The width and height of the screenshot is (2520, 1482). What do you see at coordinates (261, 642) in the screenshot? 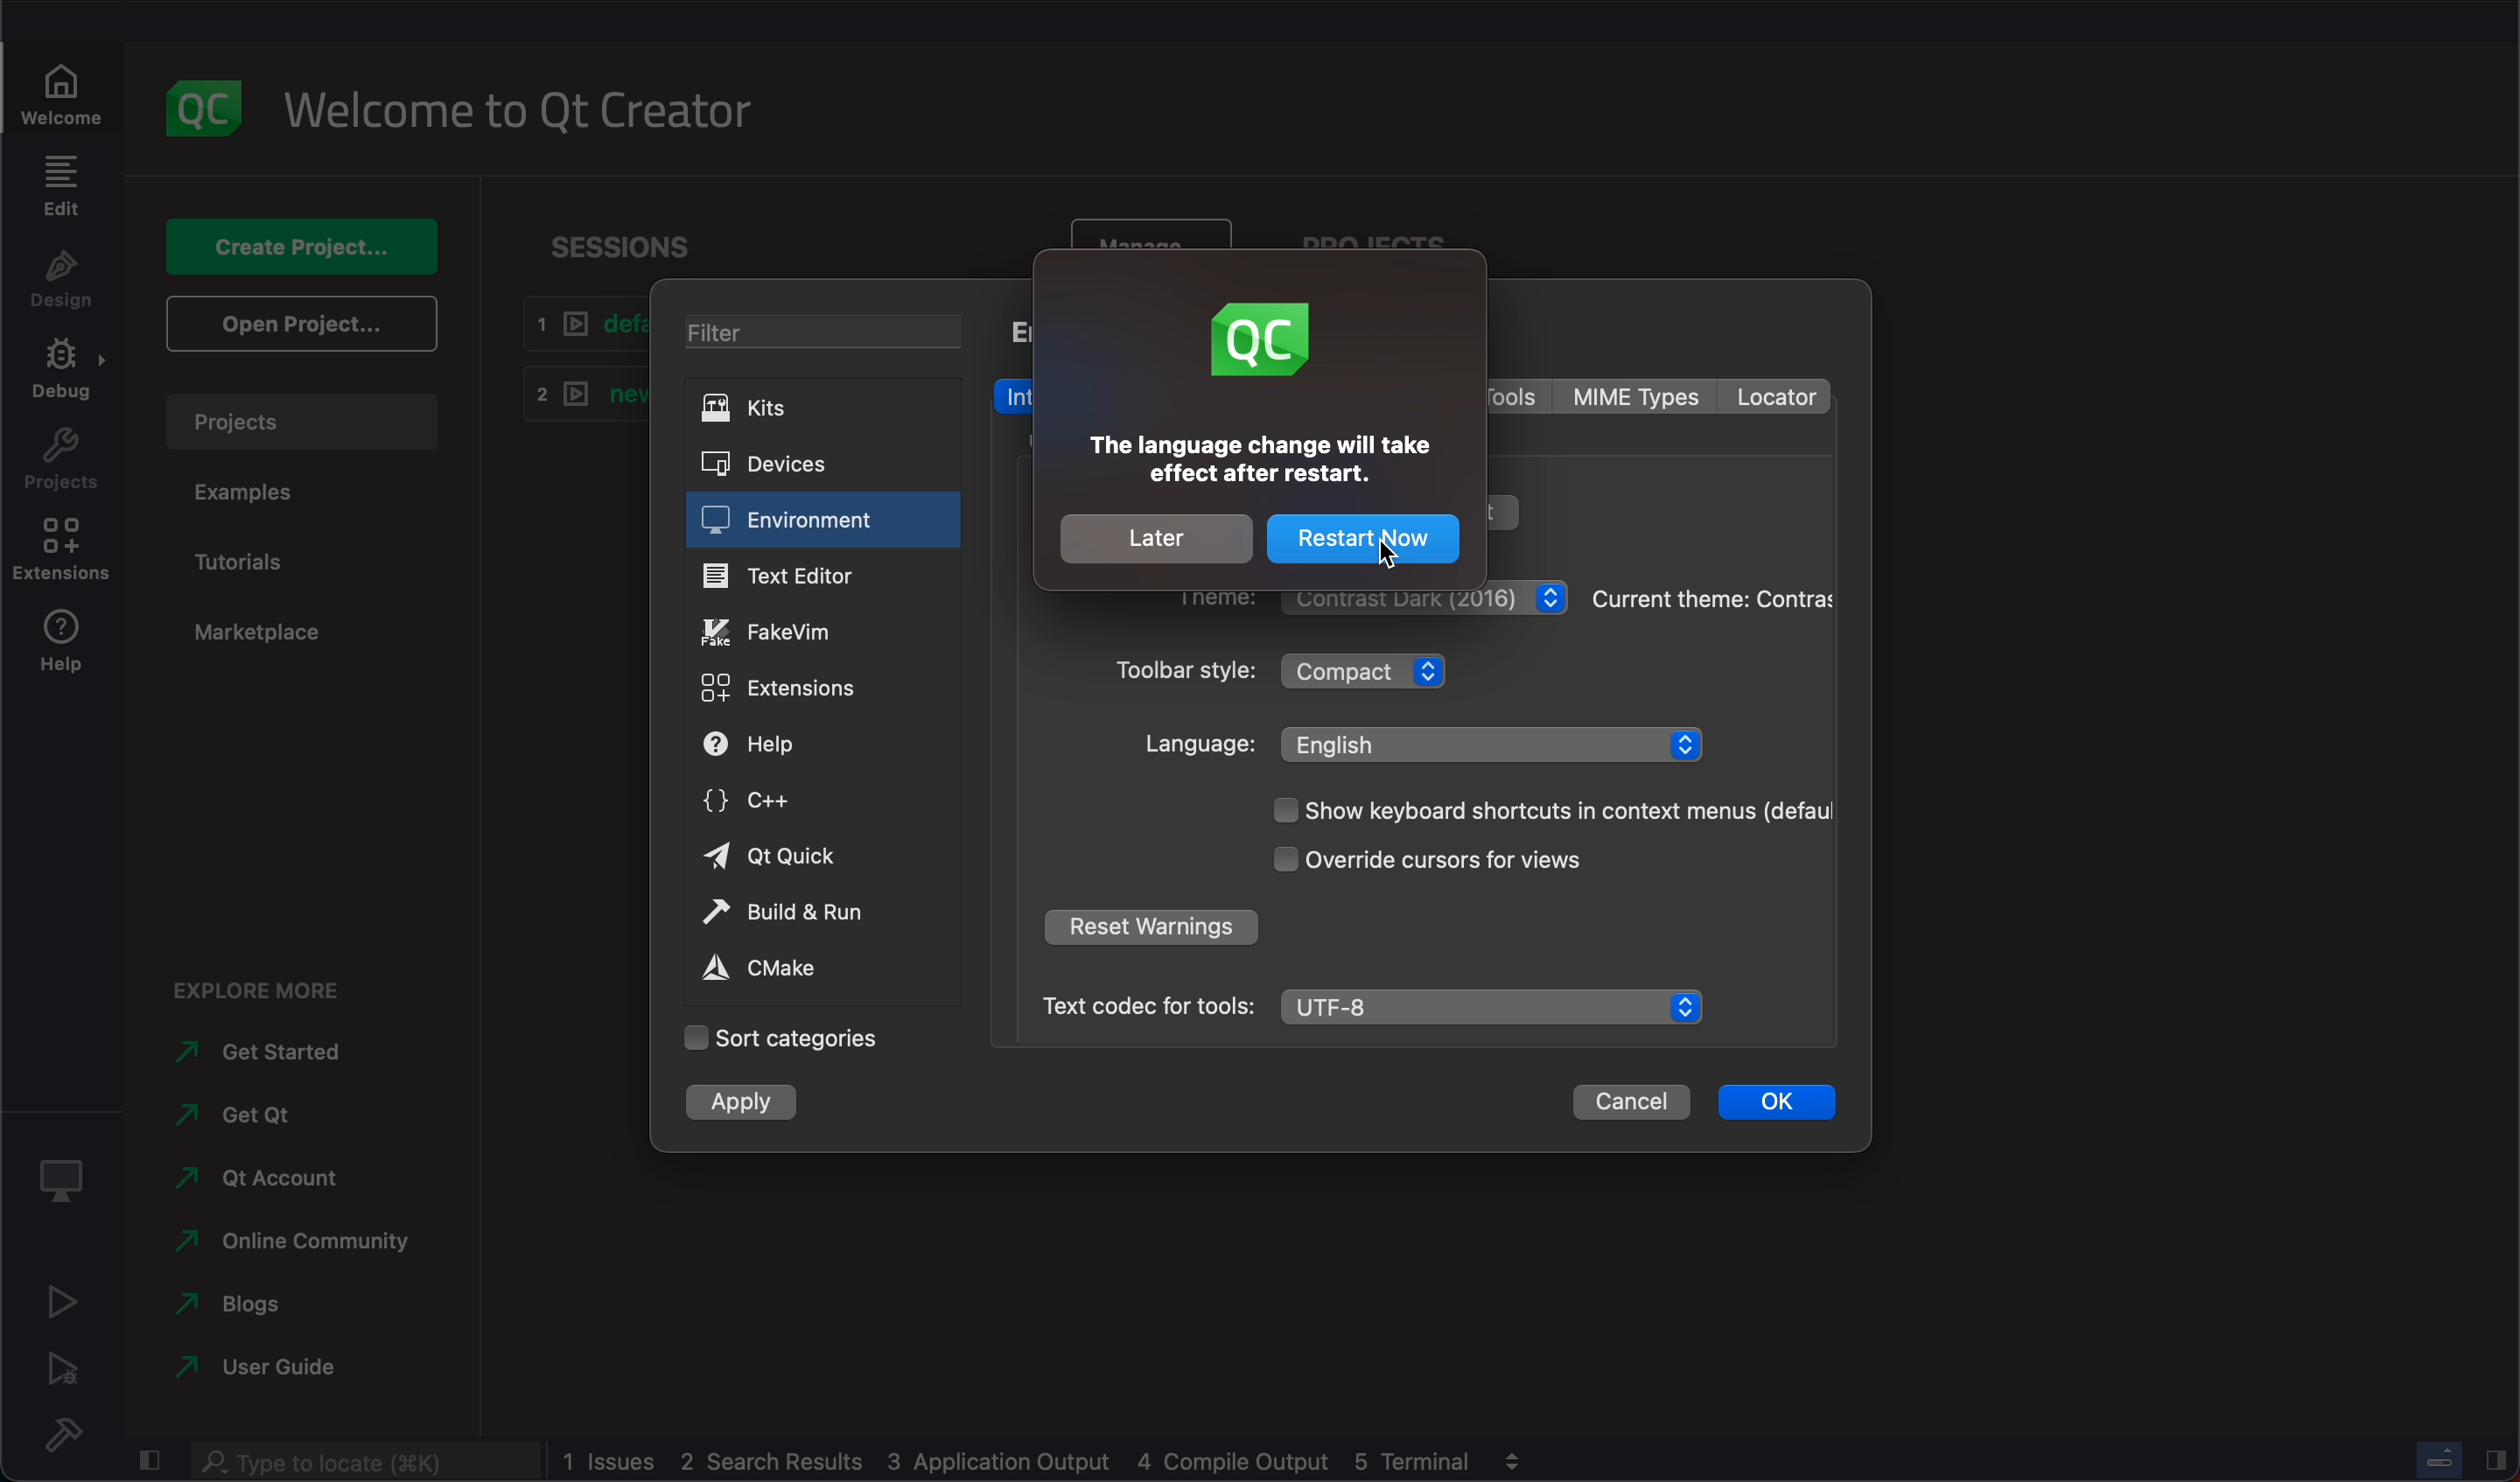
I see `marketplace` at bounding box center [261, 642].